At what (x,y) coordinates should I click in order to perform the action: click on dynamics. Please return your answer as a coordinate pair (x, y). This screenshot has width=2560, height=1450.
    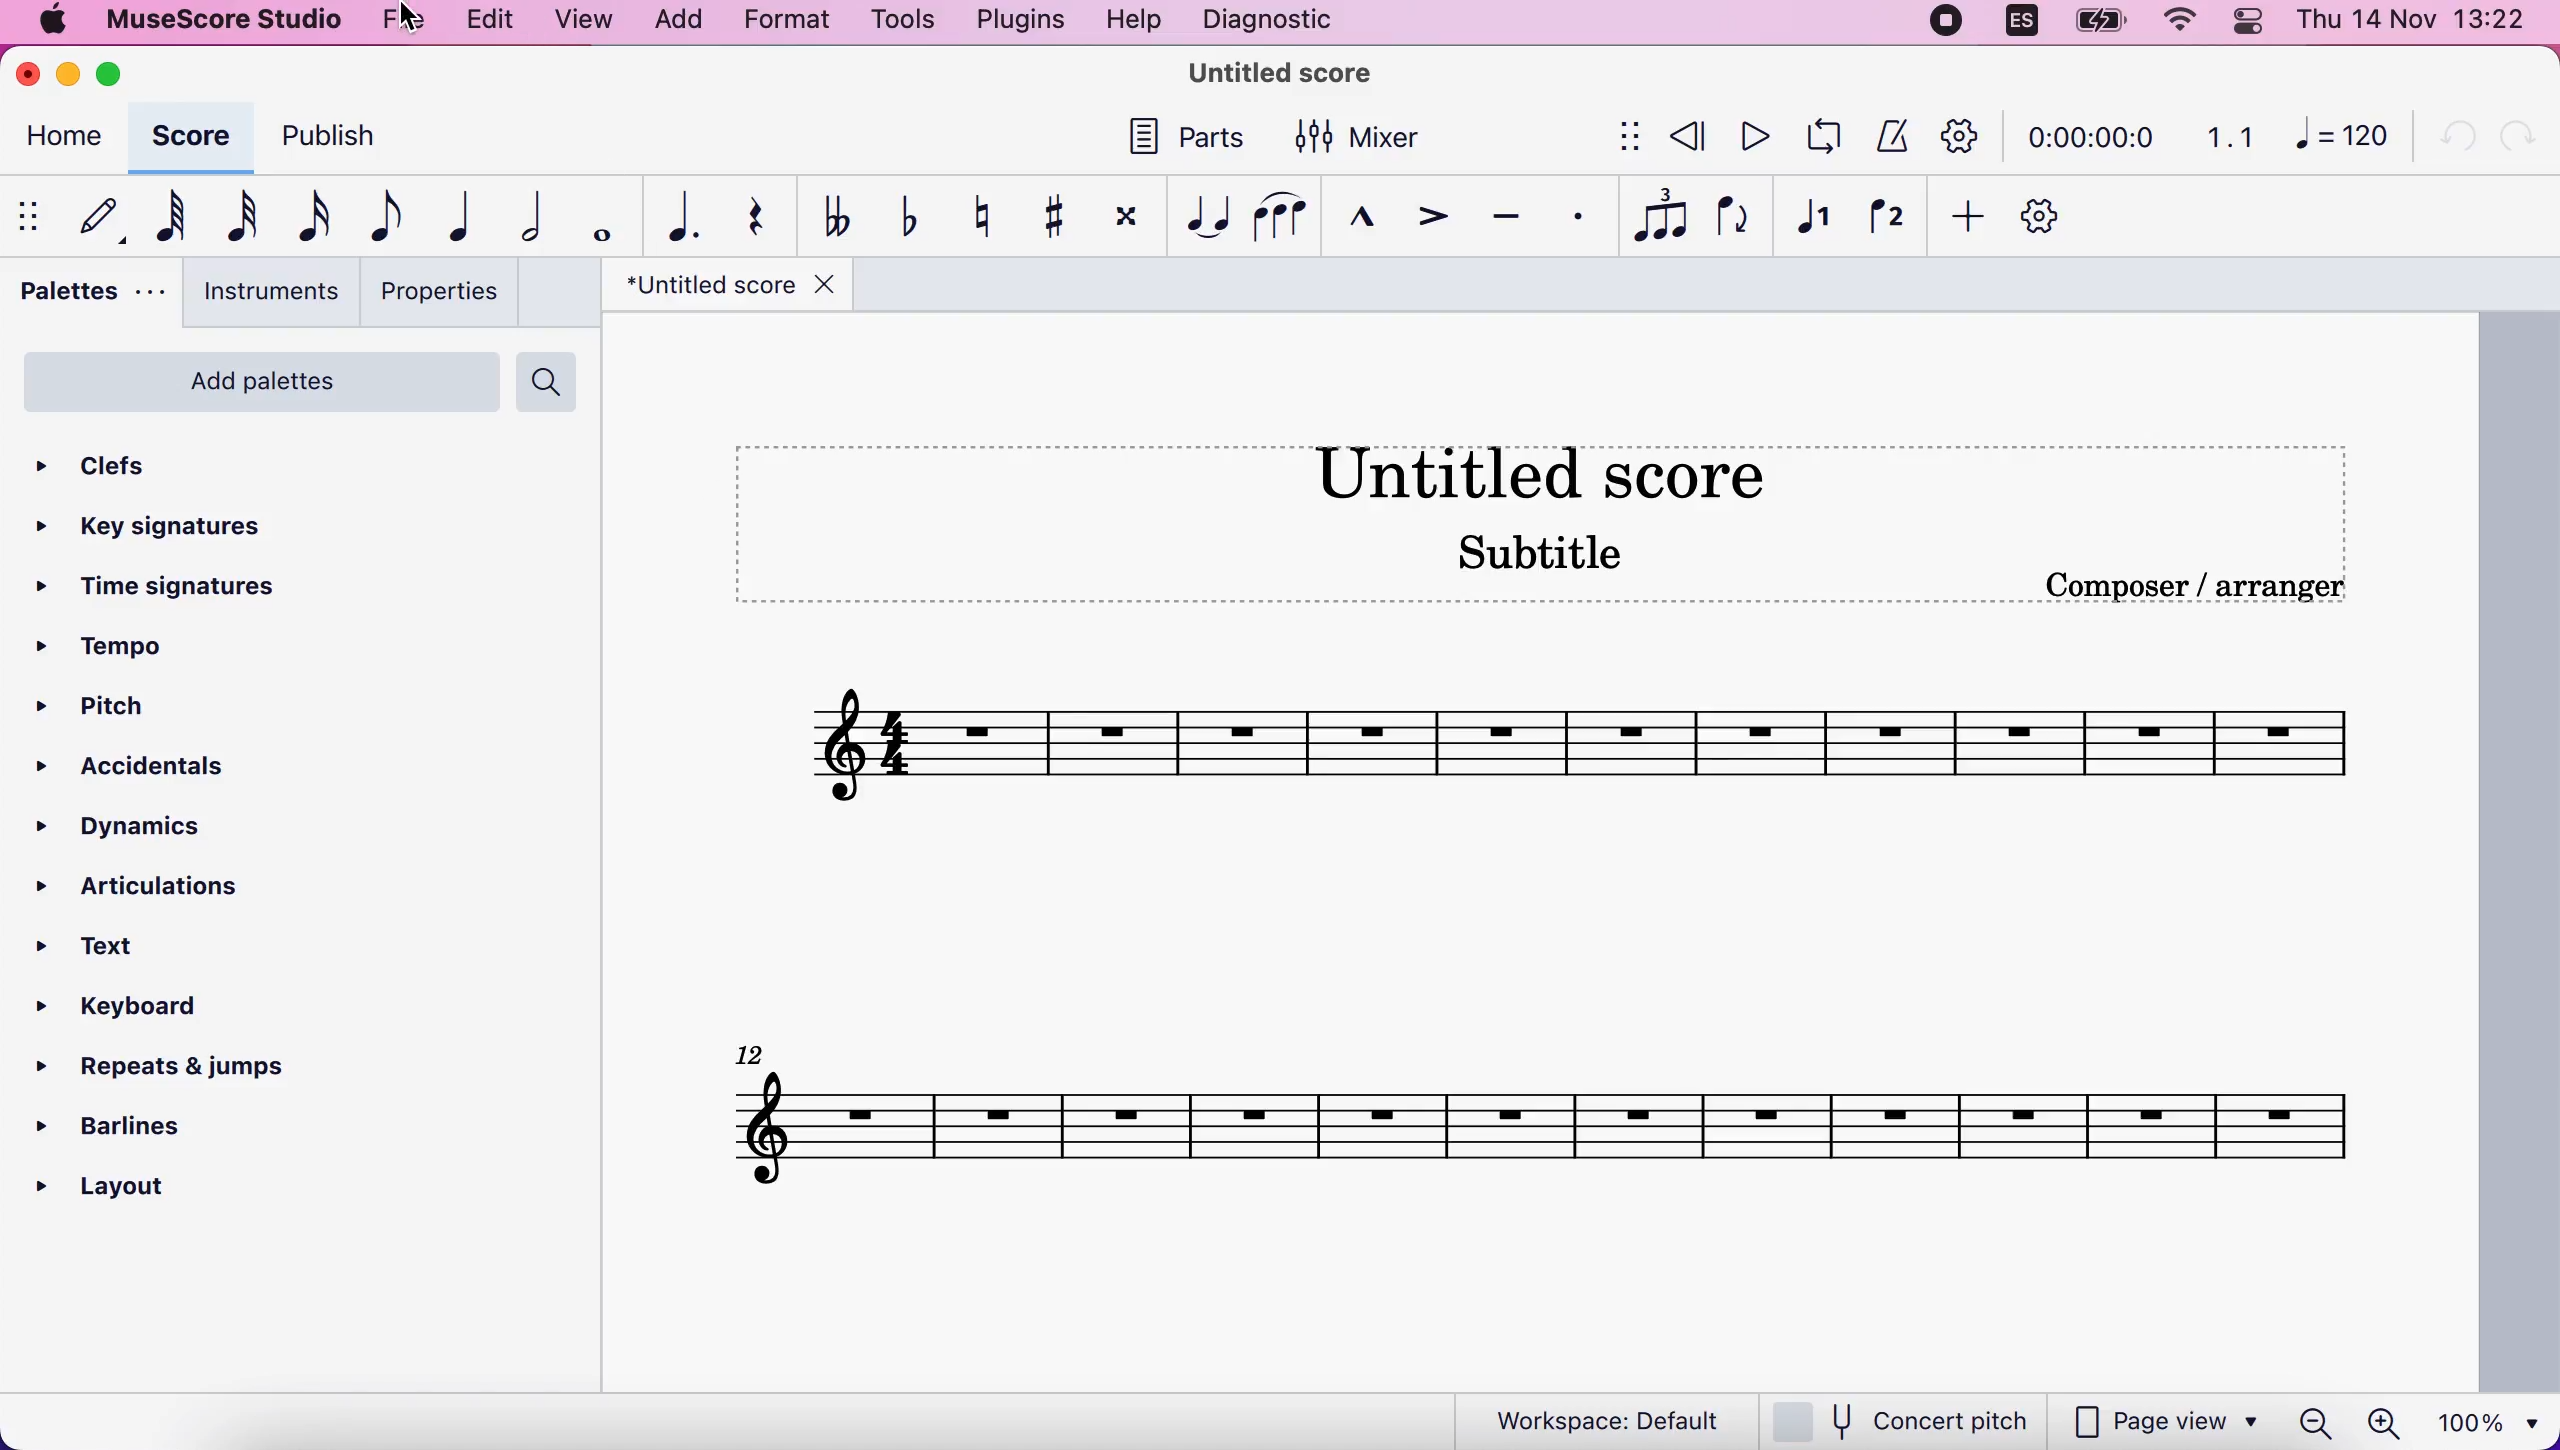
    Looking at the image, I should click on (155, 828).